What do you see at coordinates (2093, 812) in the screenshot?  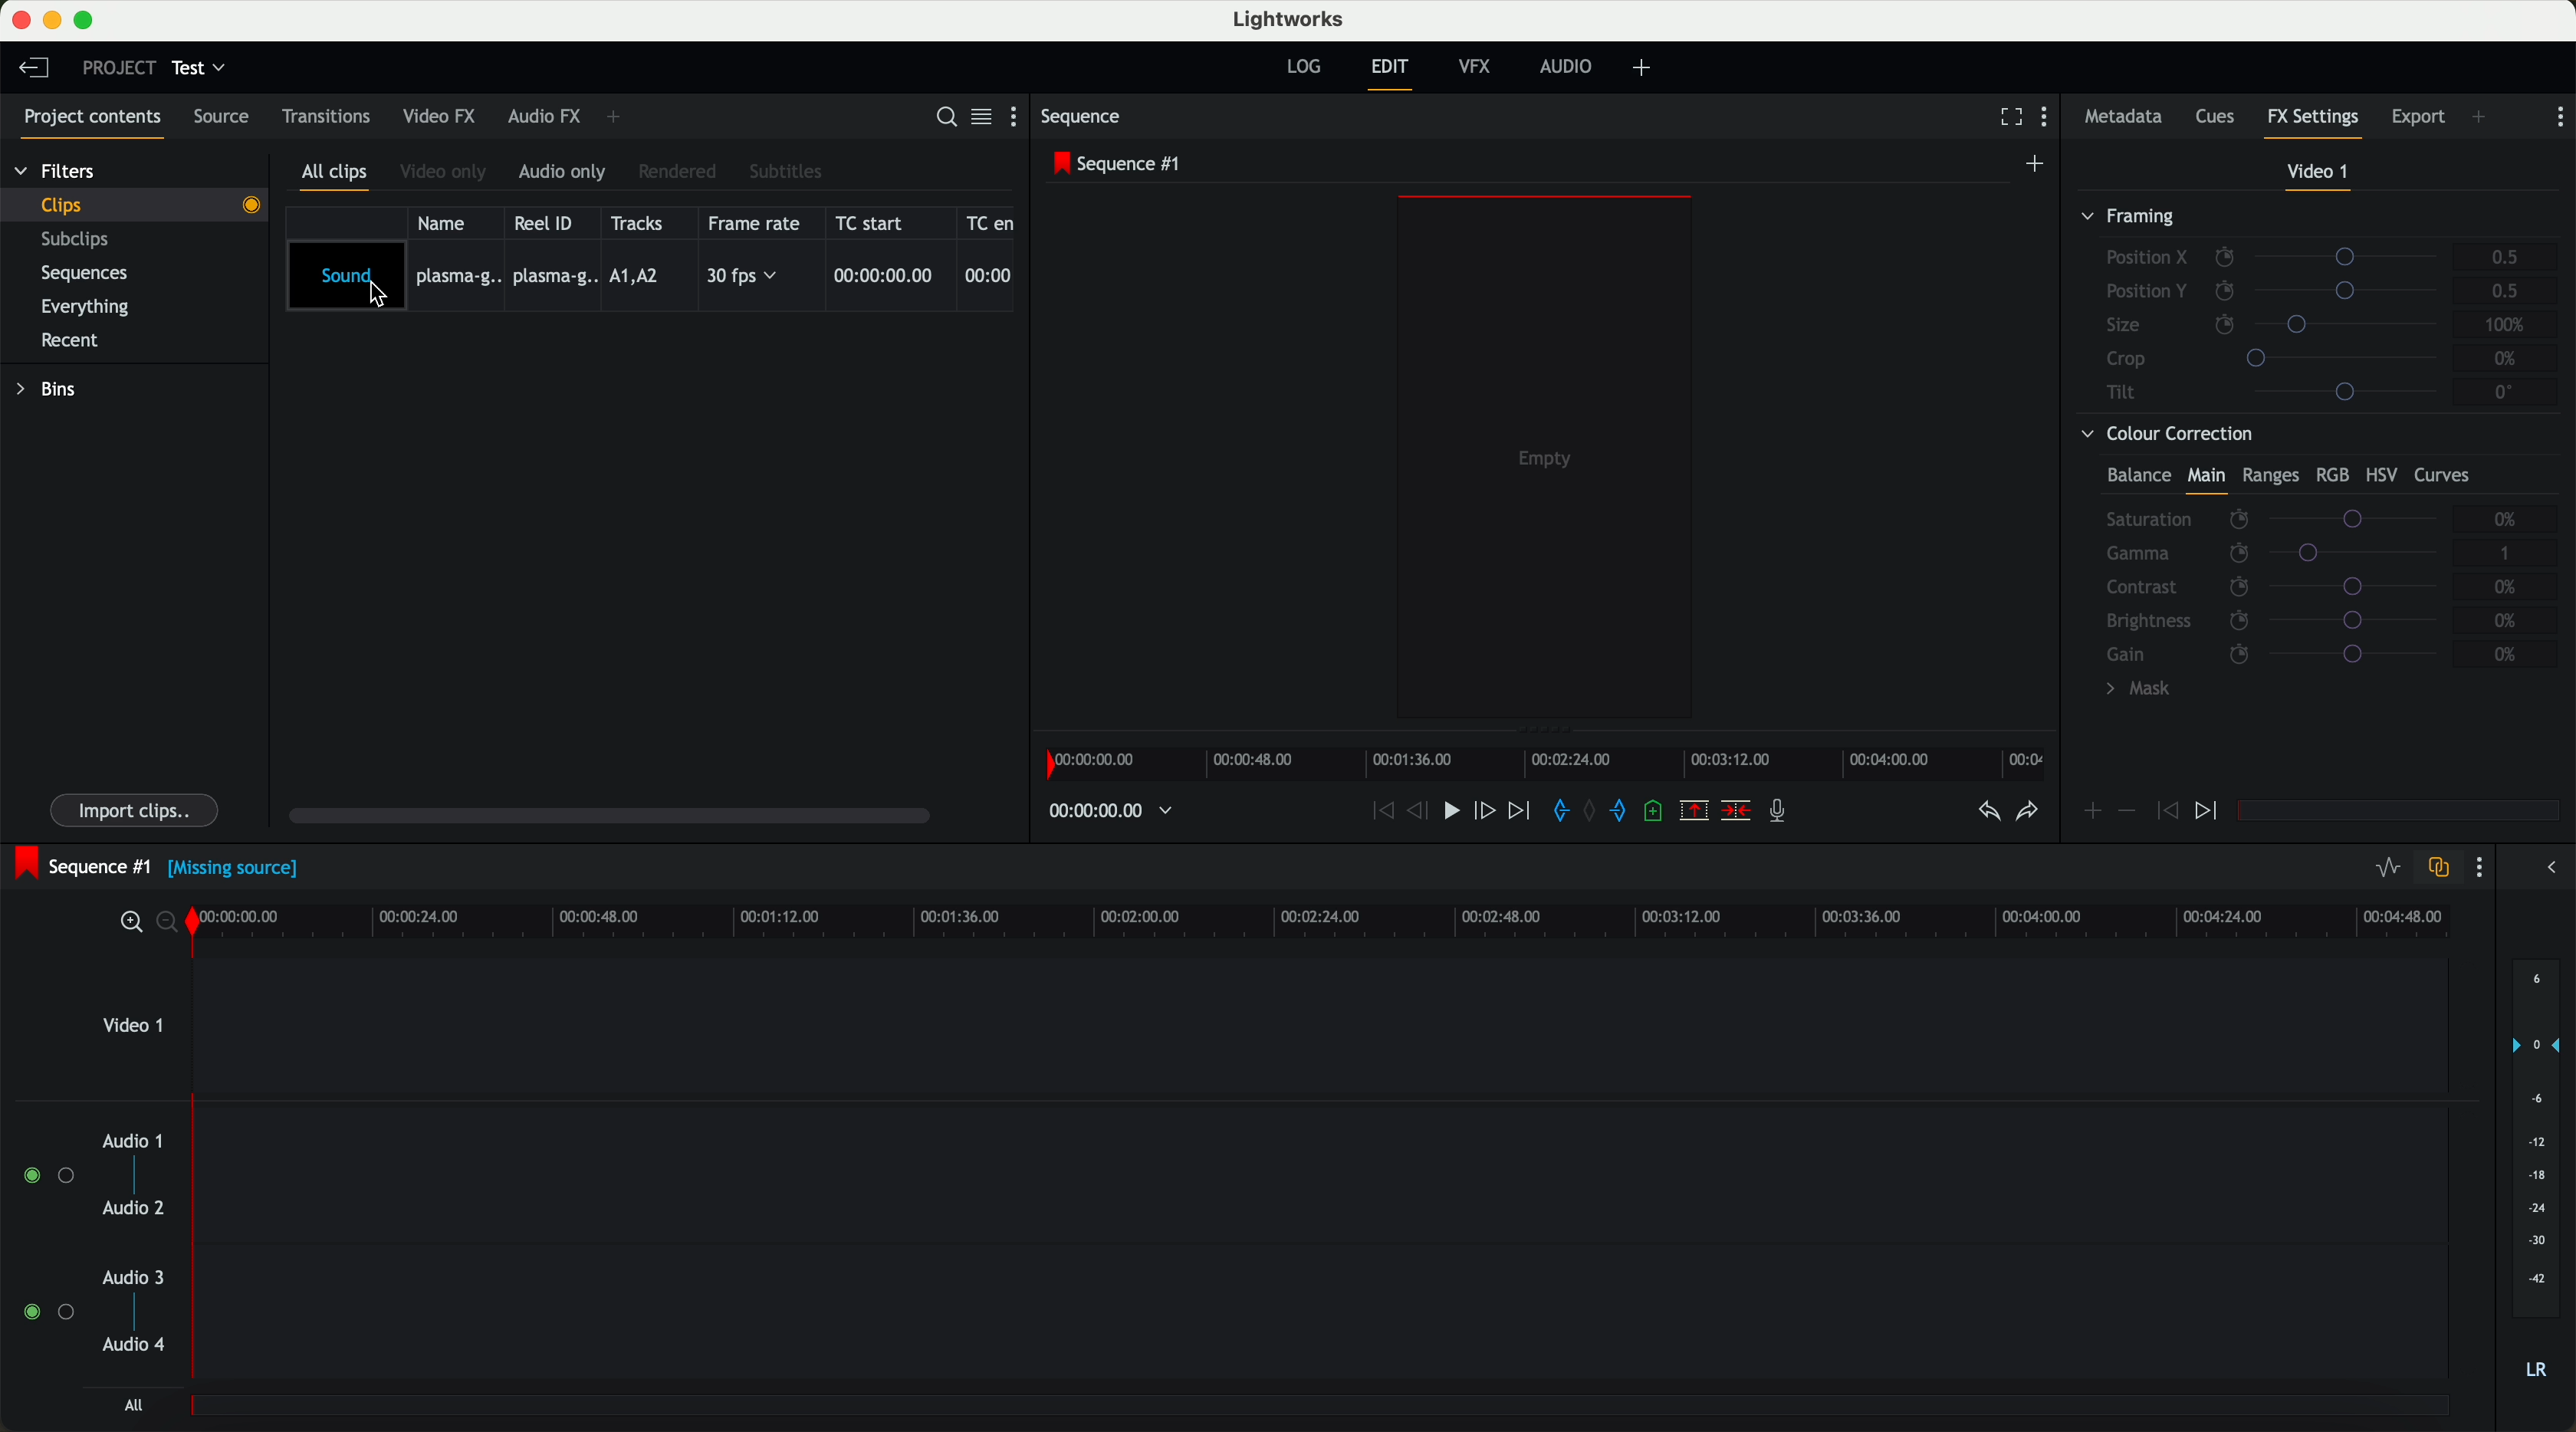 I see `add keyframe at the current position` at bounding box center [2093, 812].